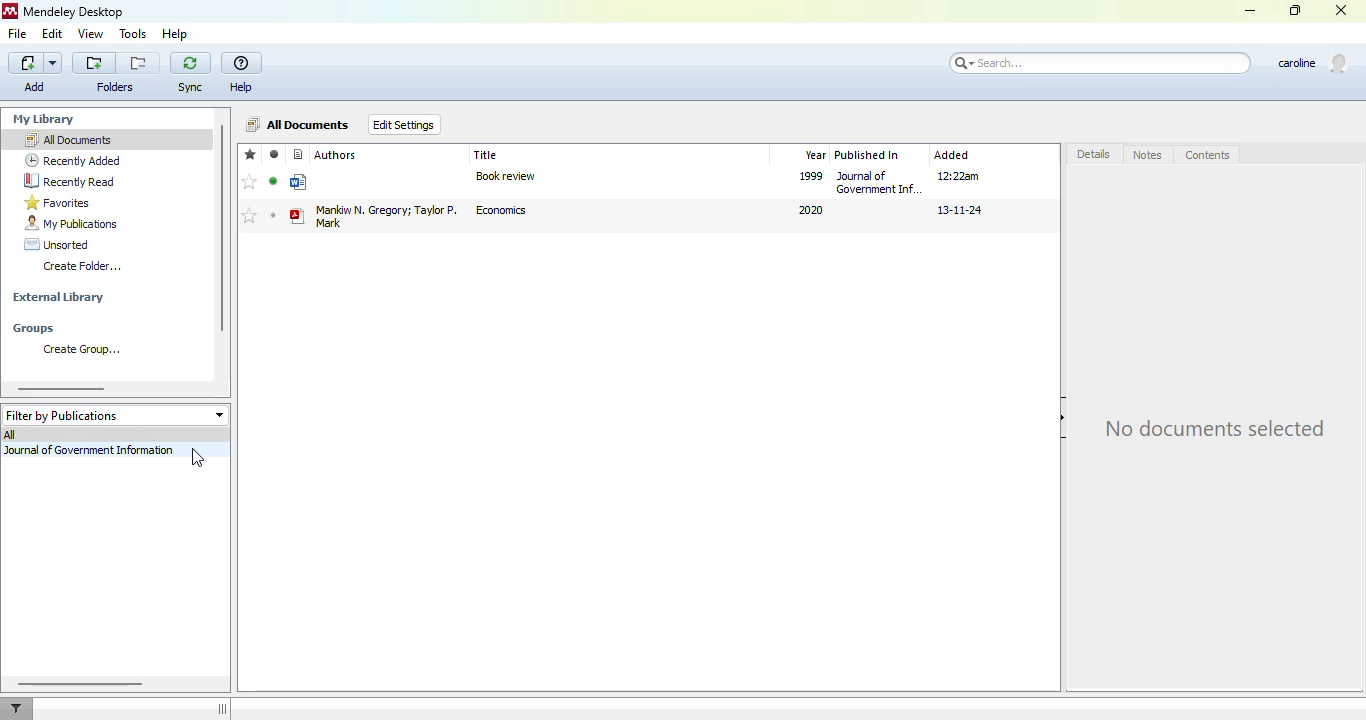  What do you see at coordinates (1147, 155) in the screenshot?
I see `notes` at bounding box center [1147, 155].